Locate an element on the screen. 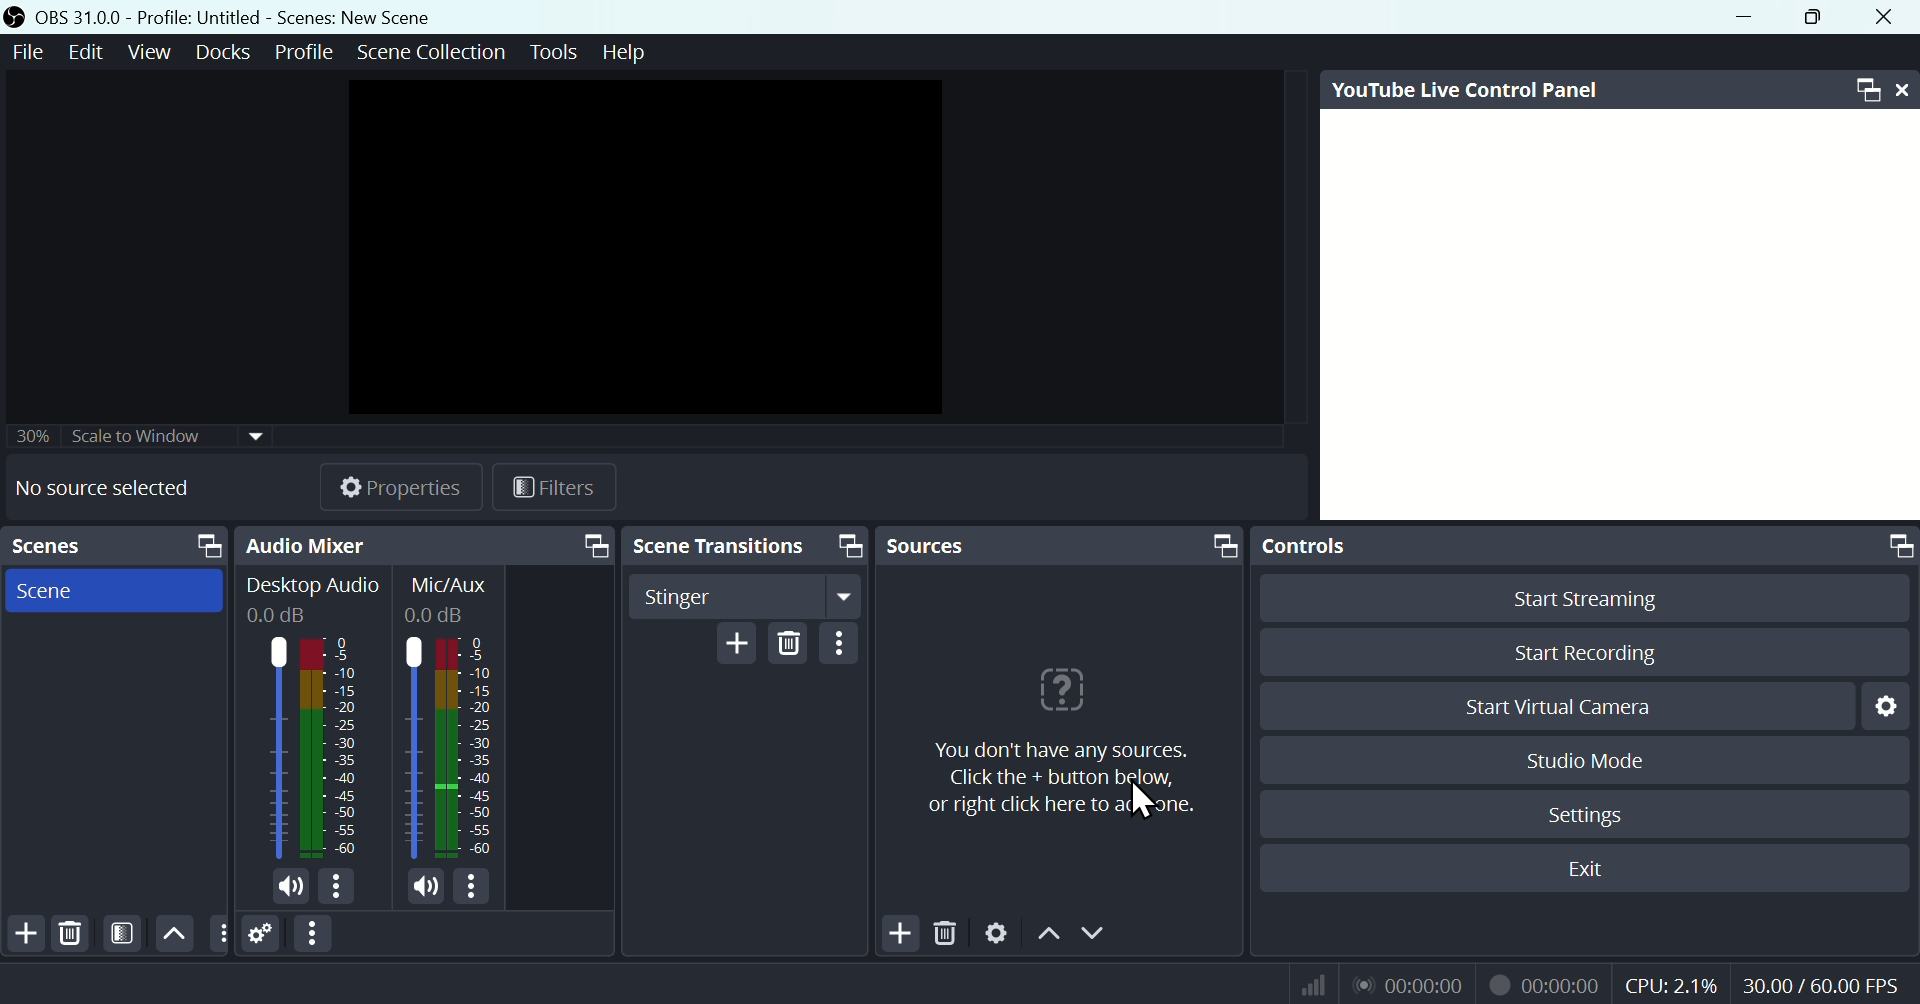 The height and width of the screenshot is (1004, 1920). screen resize is located at coordinates (847, 546).